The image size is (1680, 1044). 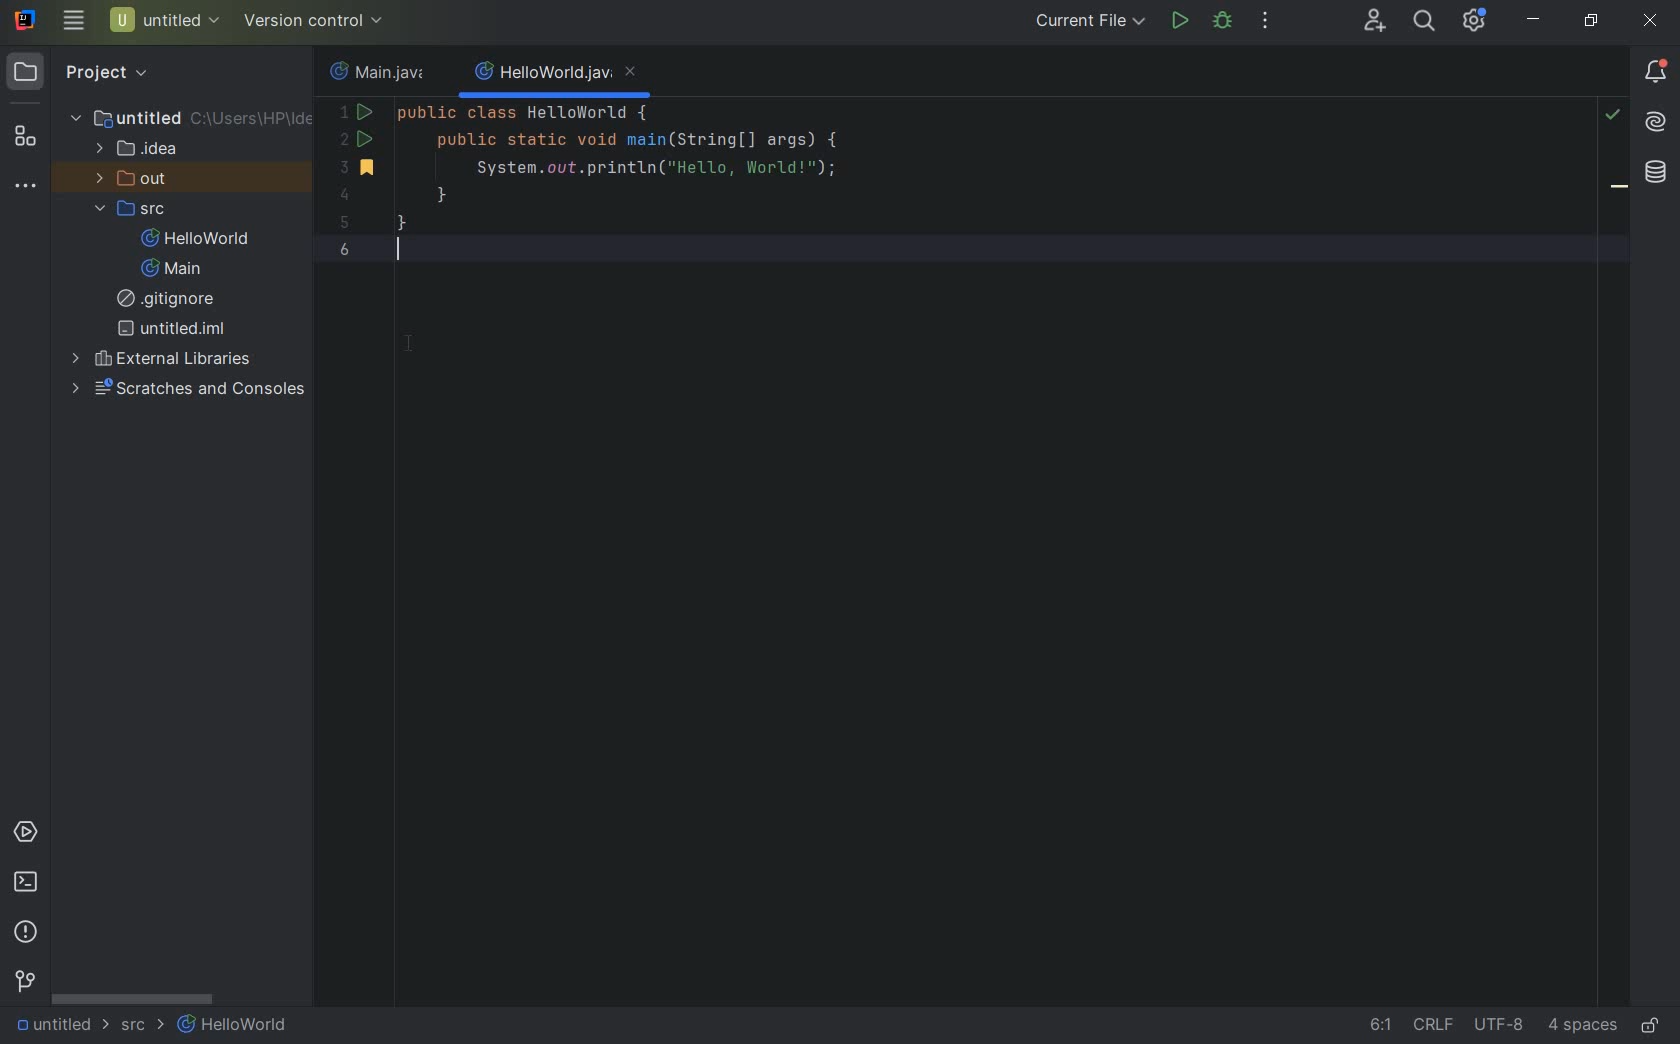 I want to click on src, so click(x=140, y=1029).